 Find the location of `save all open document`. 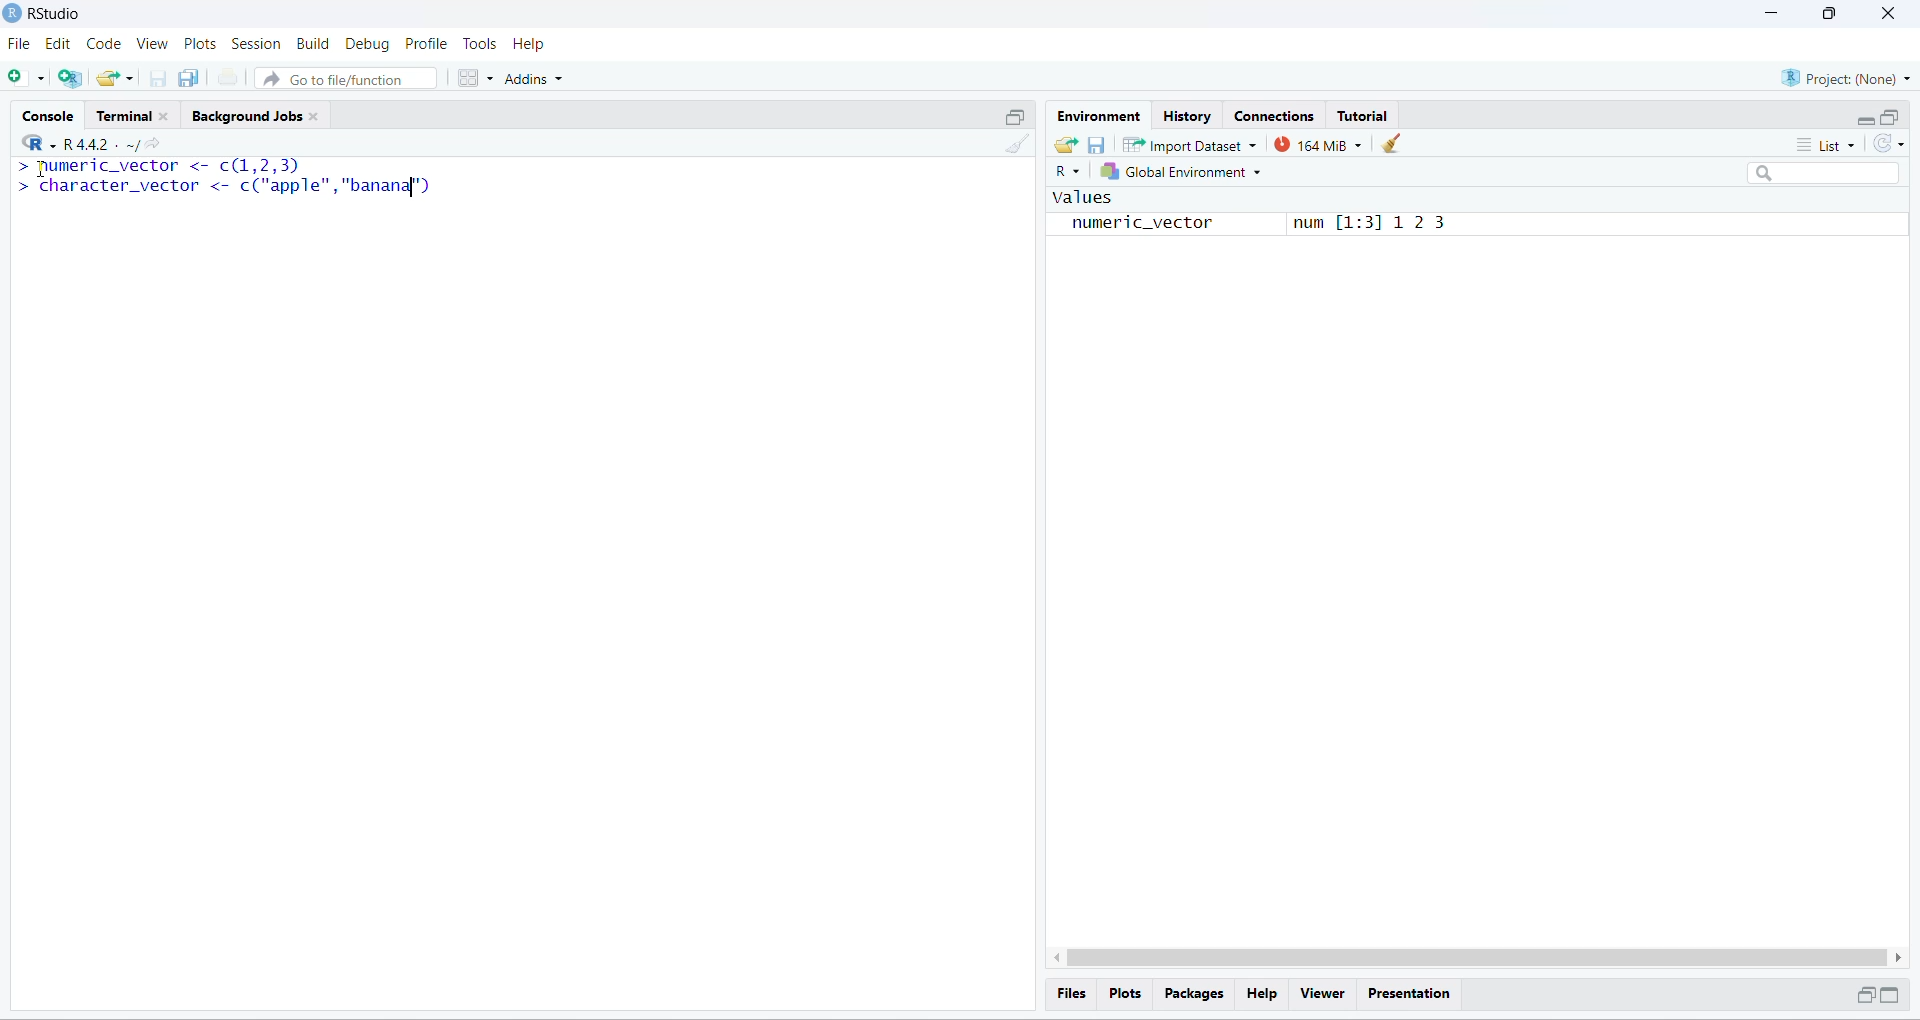

save all open document is located at coordinates (190, 78).